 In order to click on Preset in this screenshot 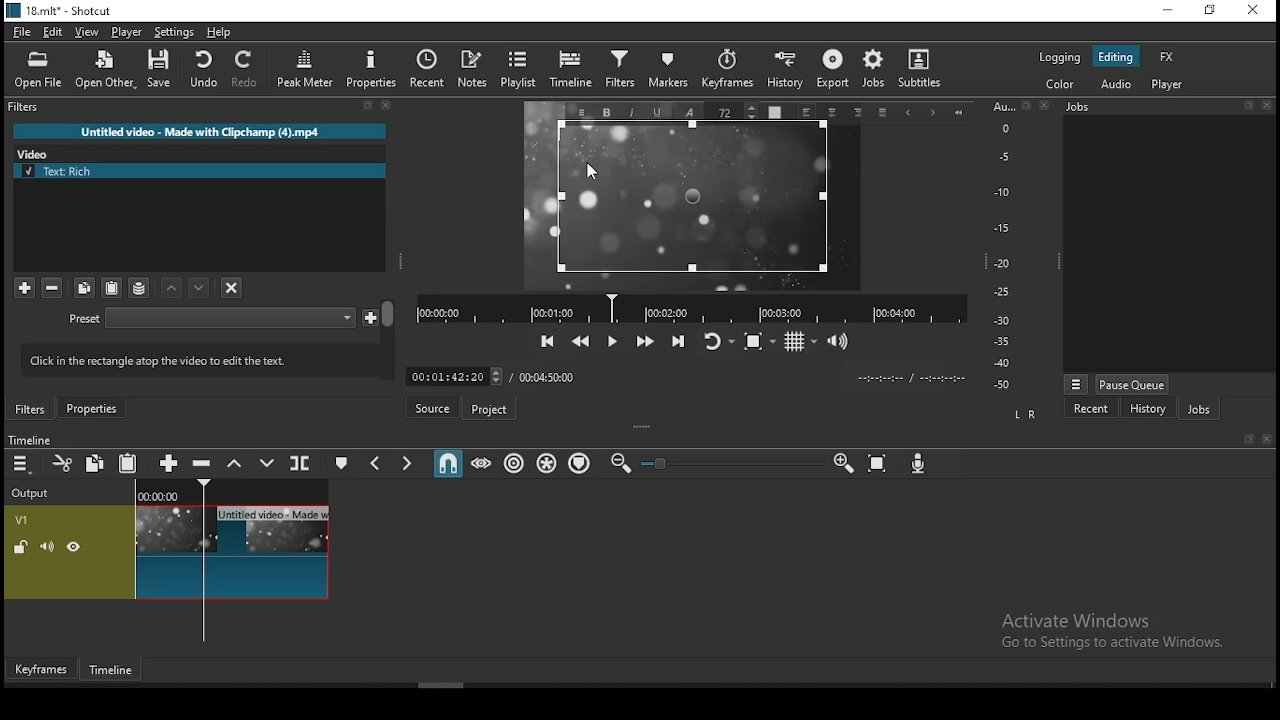, I will do `click(85, 320)`.